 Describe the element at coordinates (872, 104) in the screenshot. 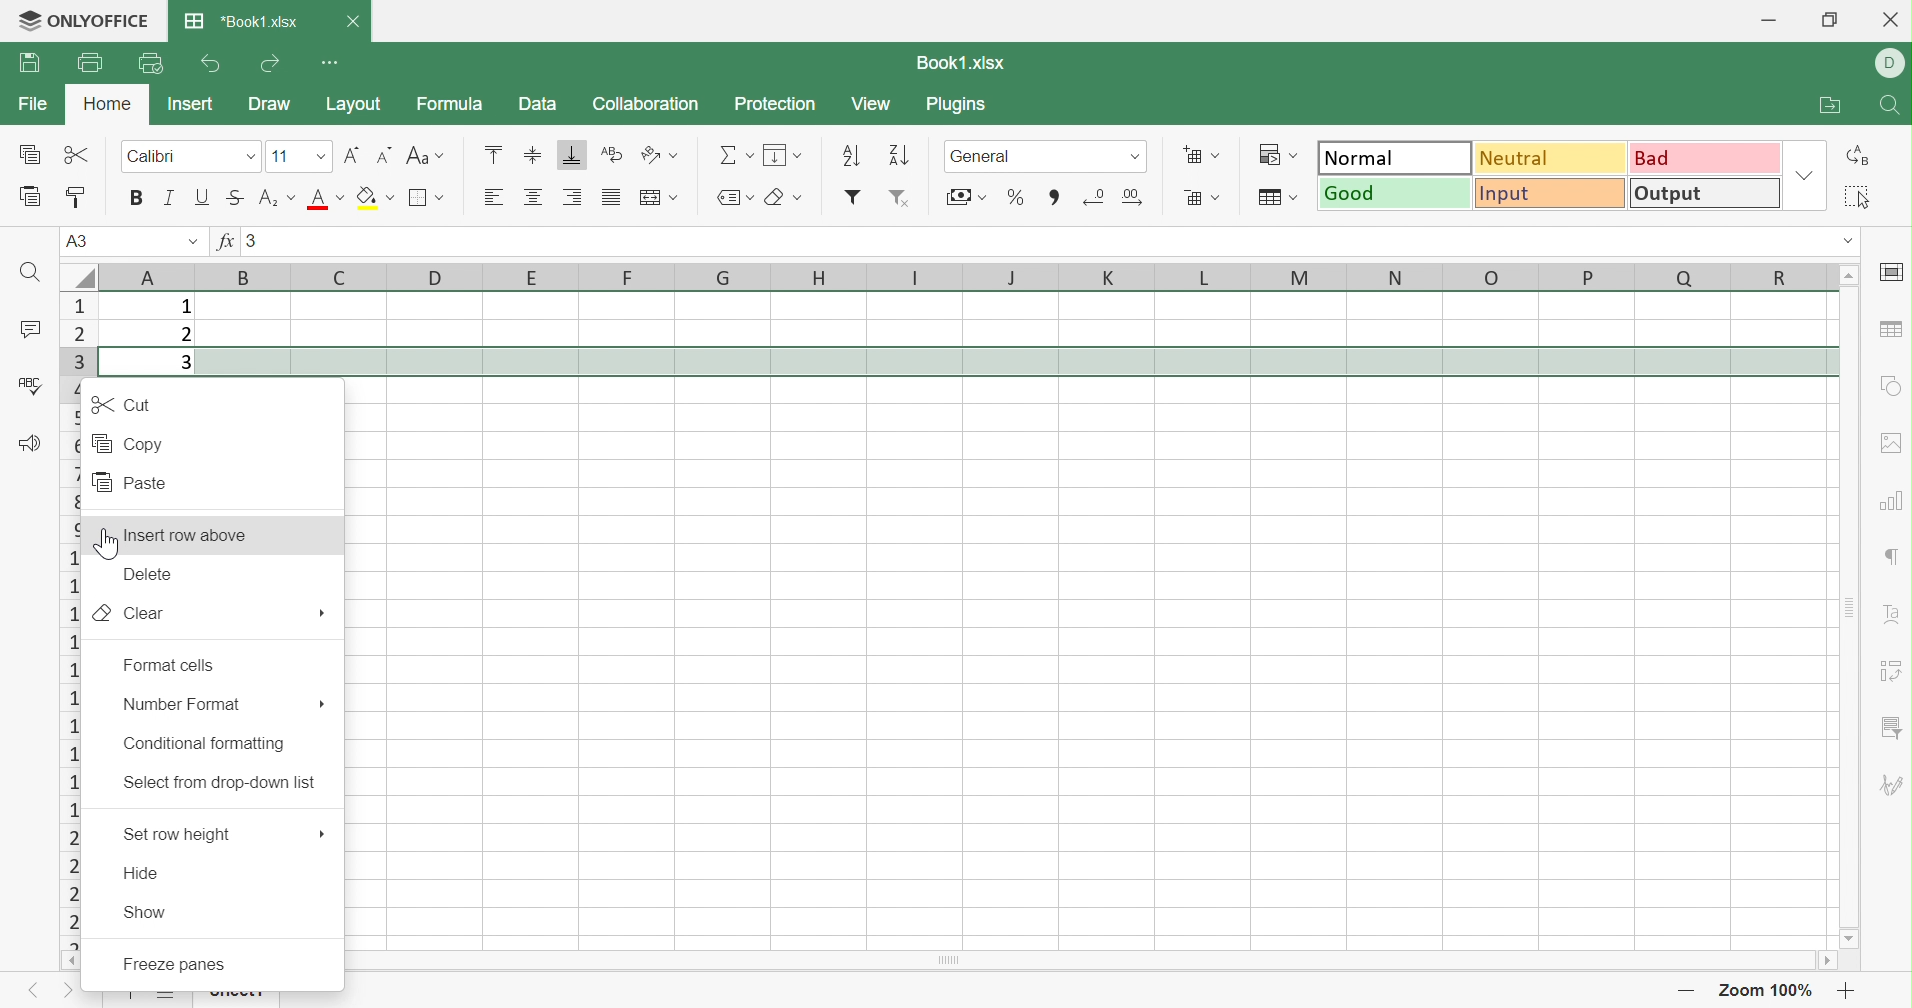

I see `View` at that location.